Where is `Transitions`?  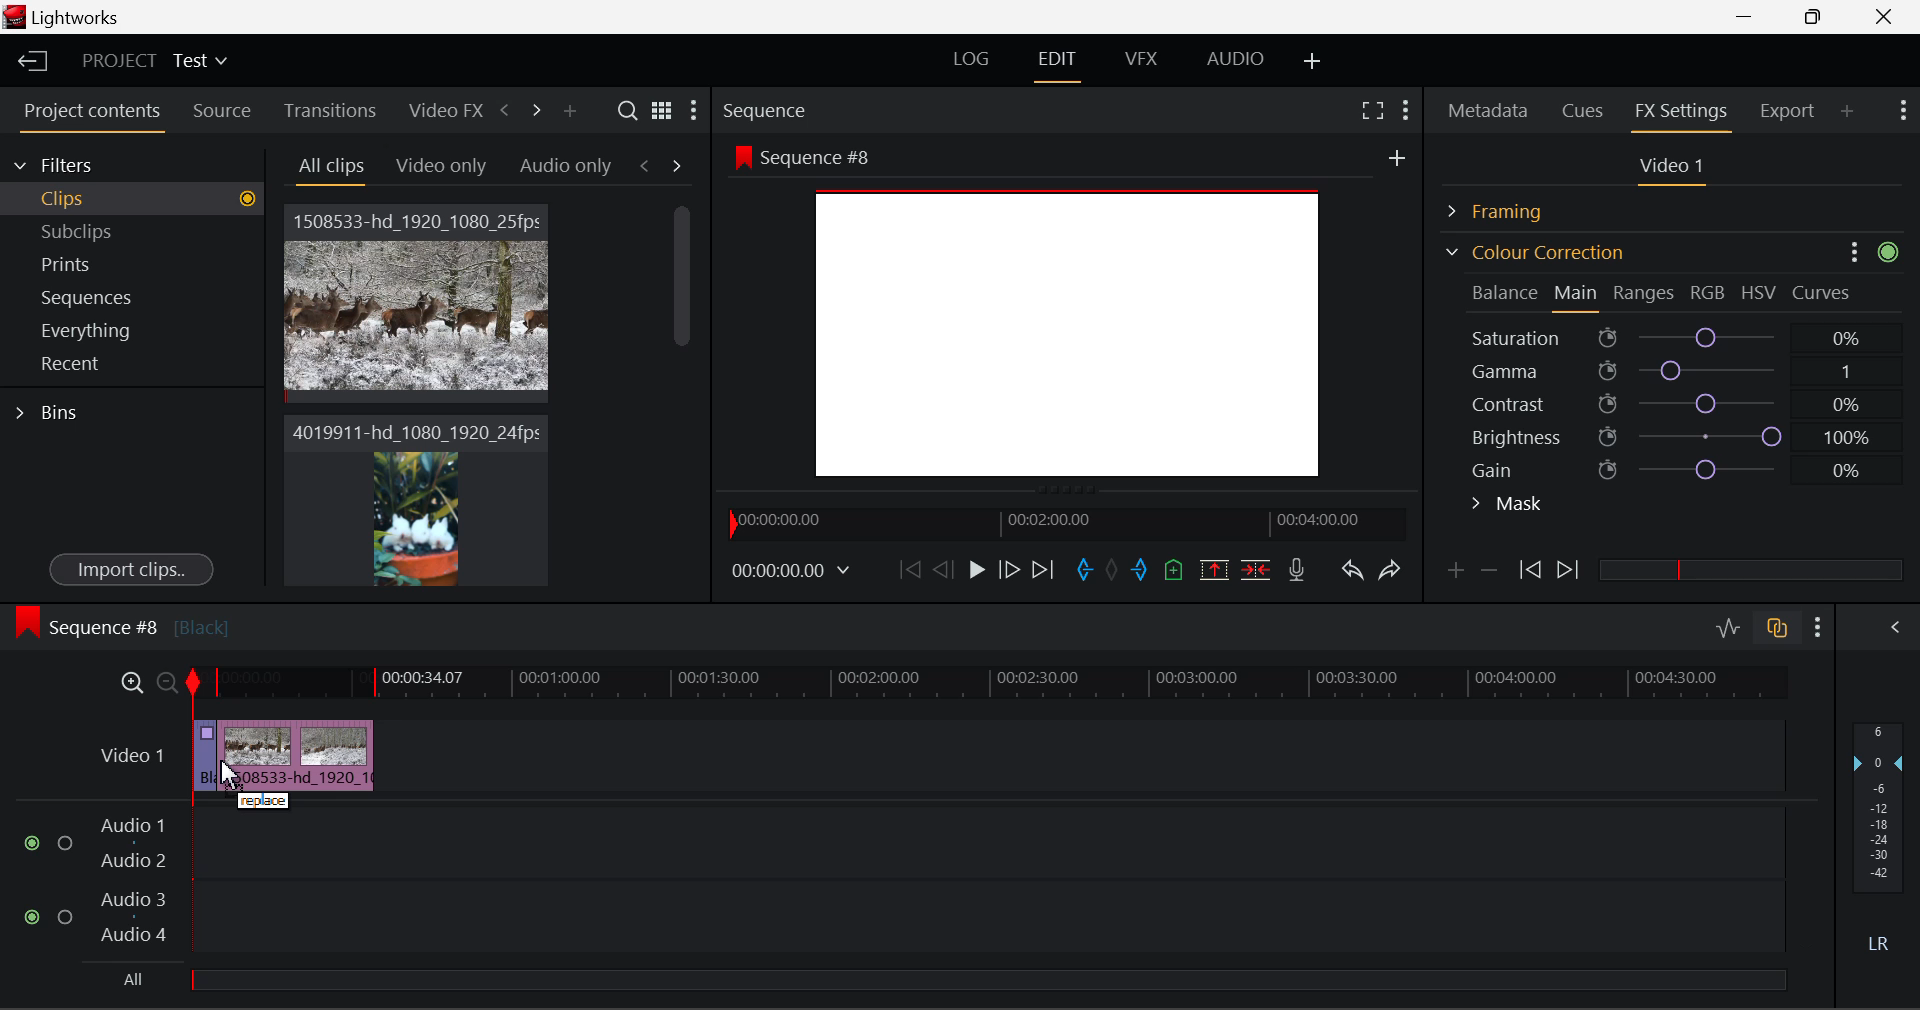
Transitions is located at coordinates (330, 110).